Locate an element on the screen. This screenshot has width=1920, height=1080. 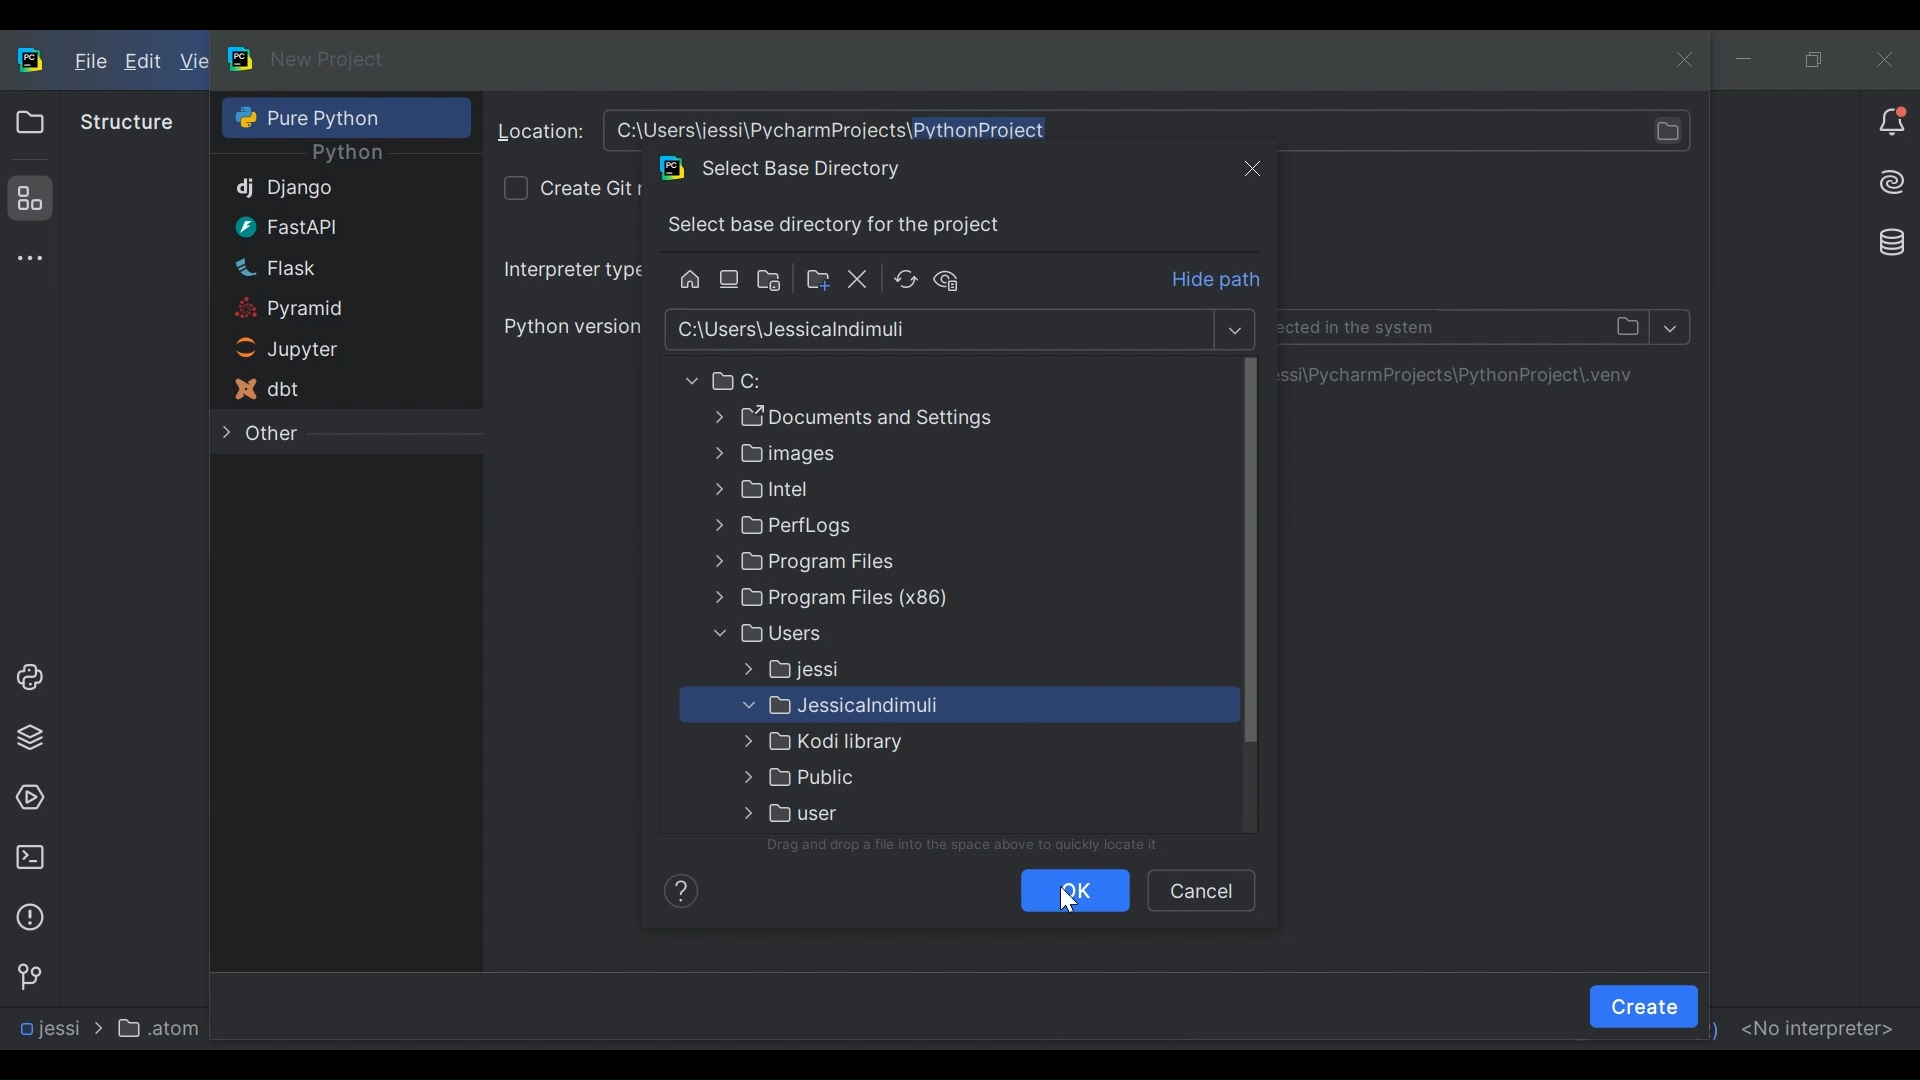
check box is located at coordinates (514, 187).